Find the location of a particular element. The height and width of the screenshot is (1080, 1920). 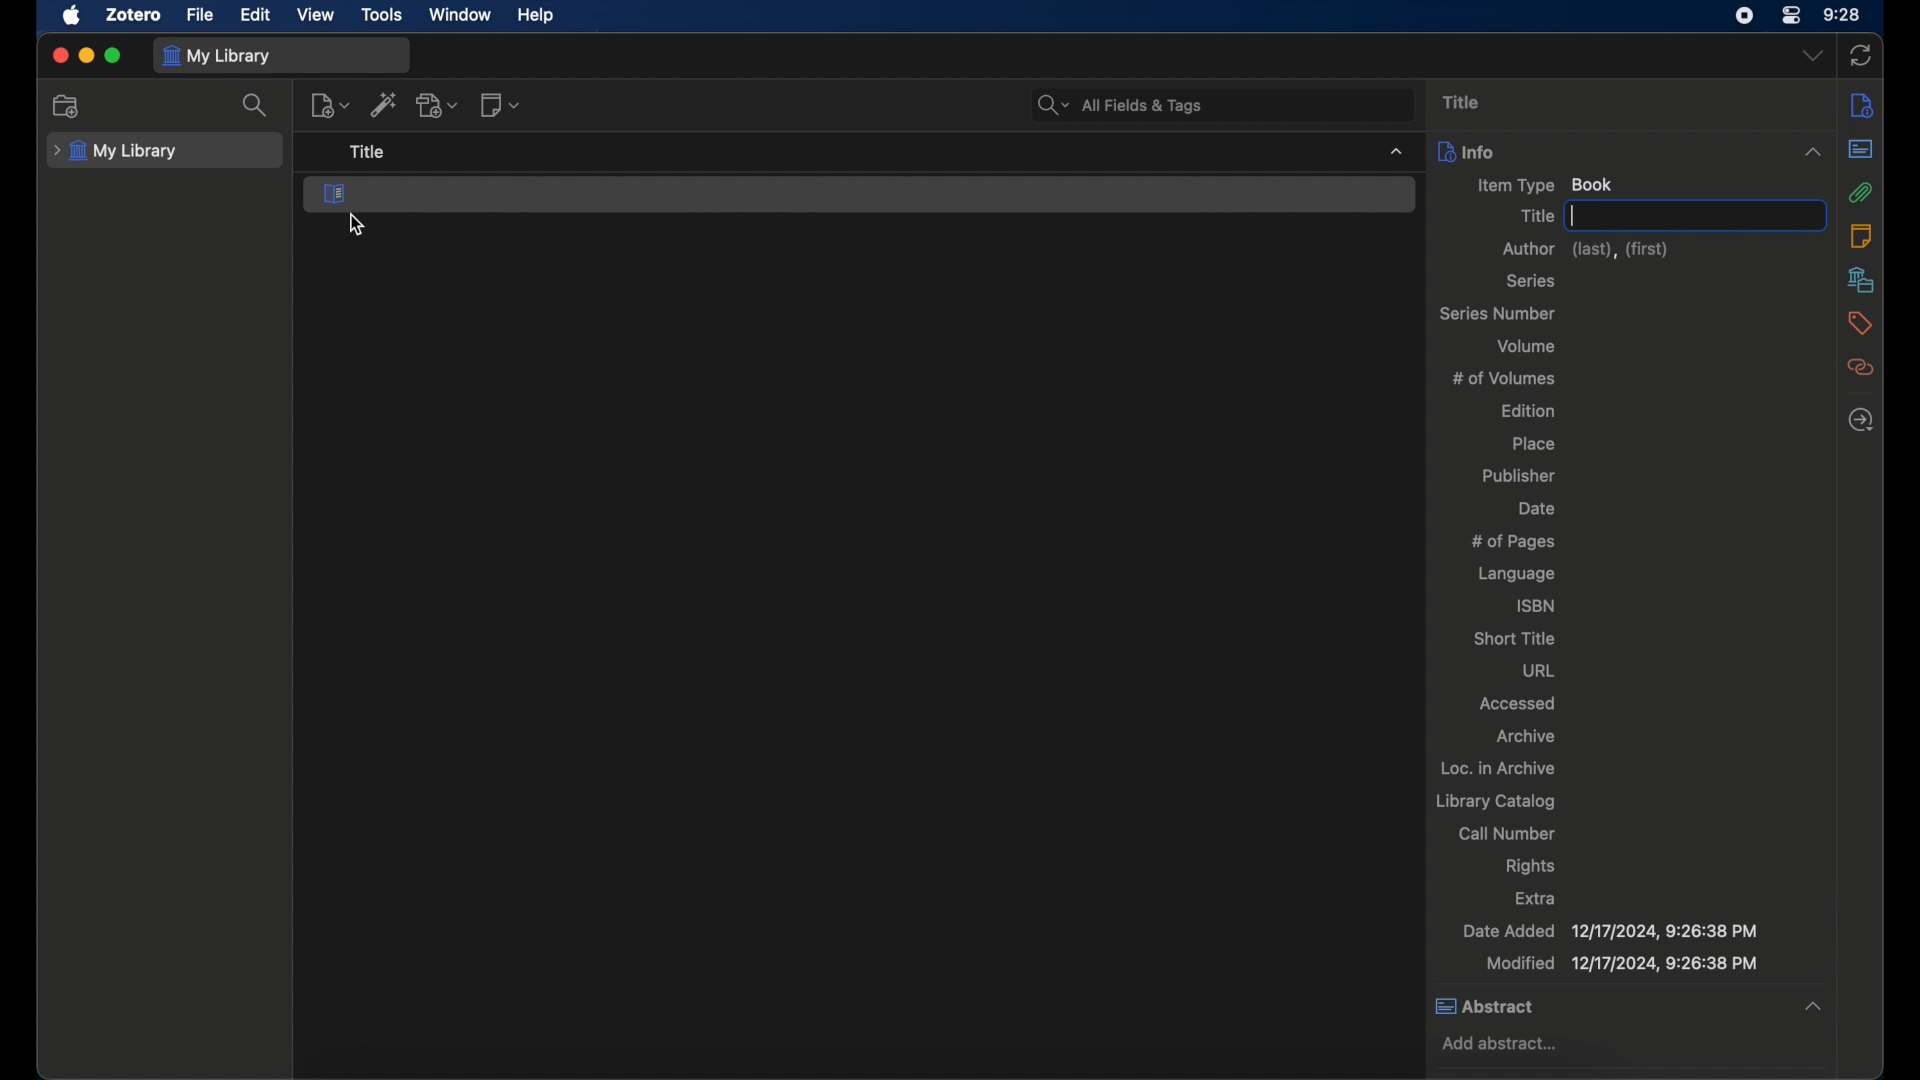

tools is located at coordinates (382, 14).